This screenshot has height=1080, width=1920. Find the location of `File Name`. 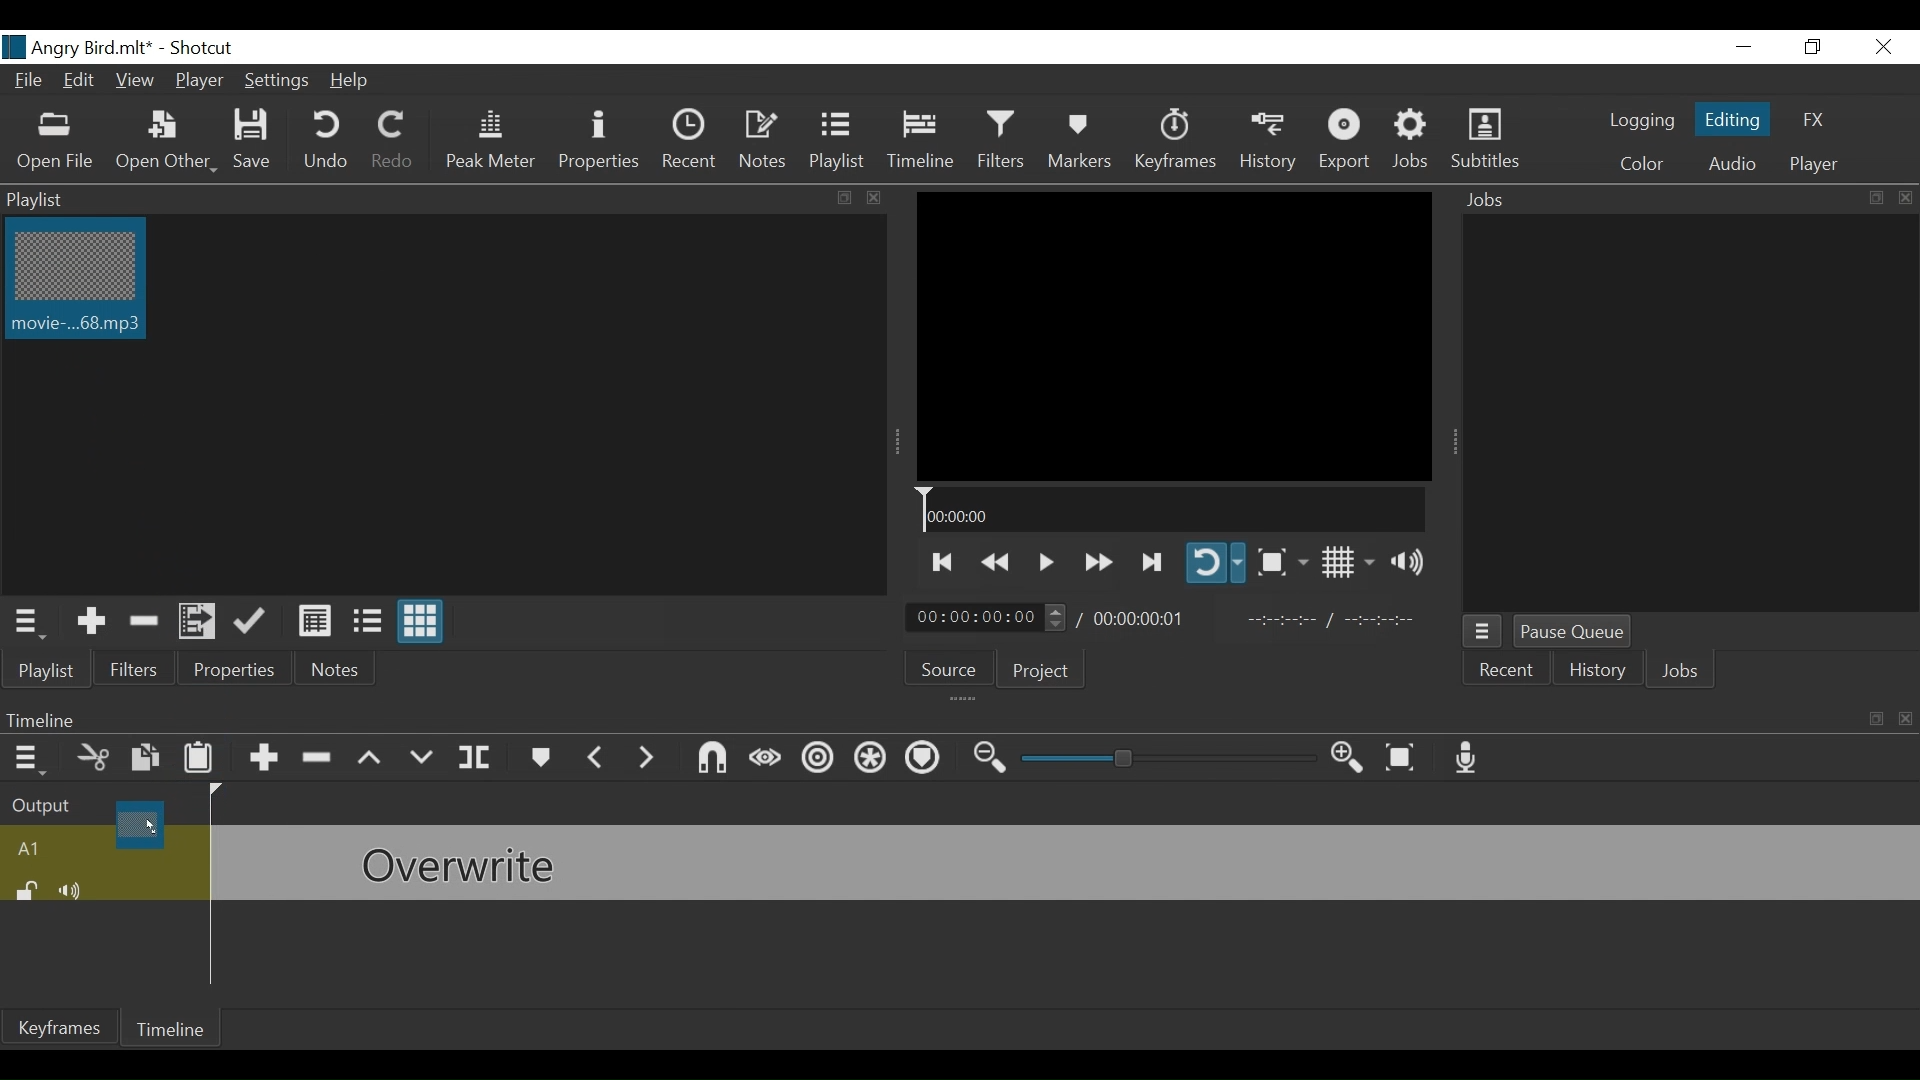

File Name is located at coordinates (79, 48).